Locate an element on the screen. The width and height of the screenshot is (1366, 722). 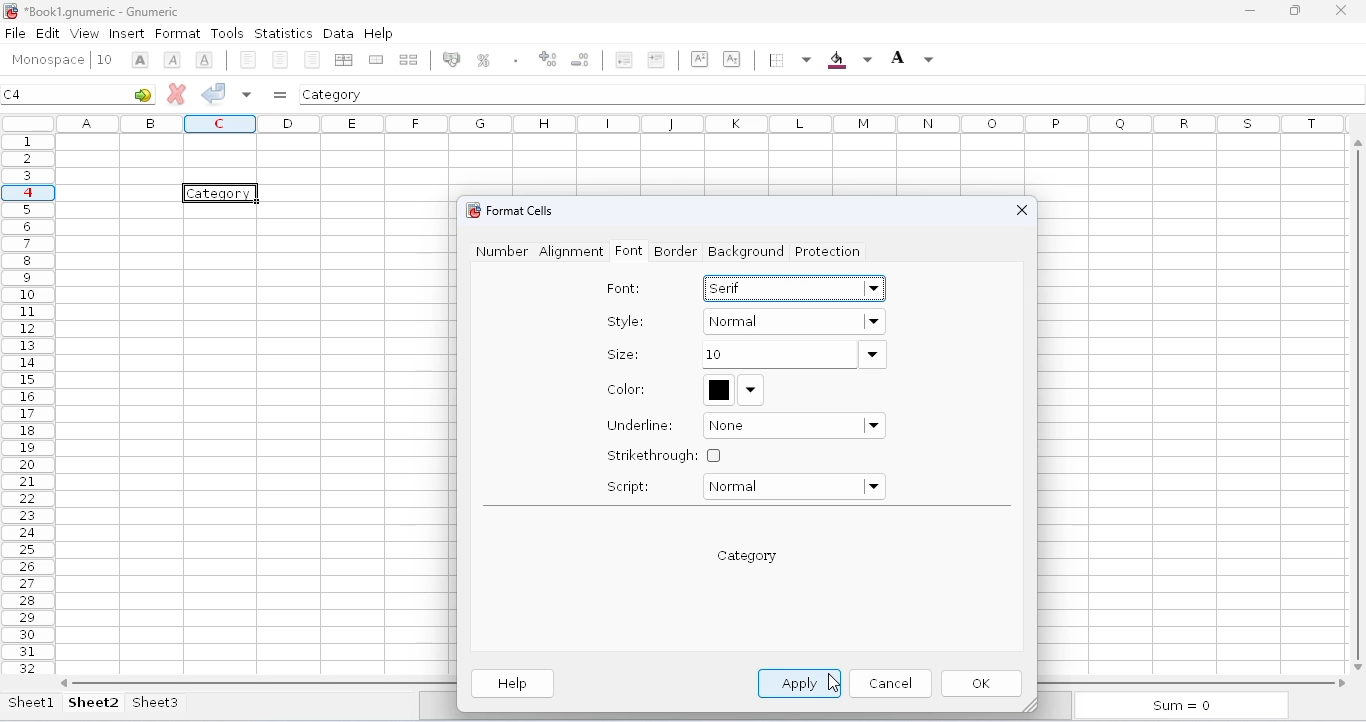
demo font style changed is located at coordinates (747, 556).